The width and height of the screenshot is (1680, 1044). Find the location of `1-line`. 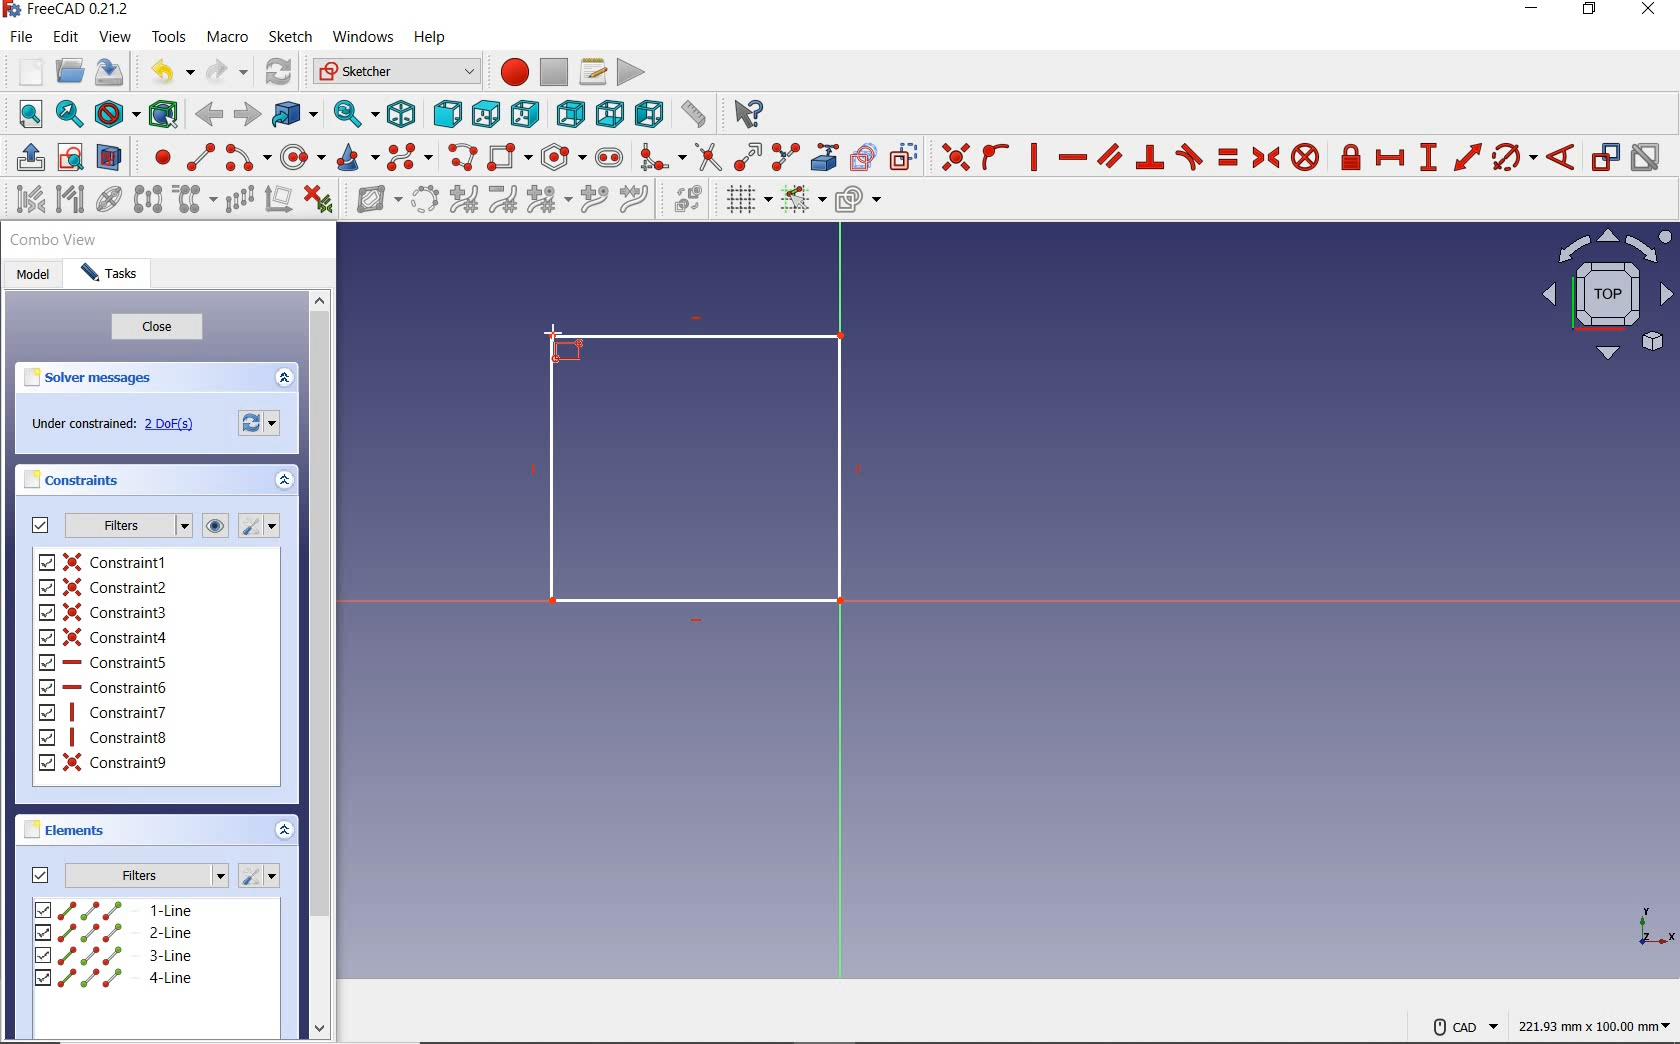

1-line is located at coordinates (114, 909).